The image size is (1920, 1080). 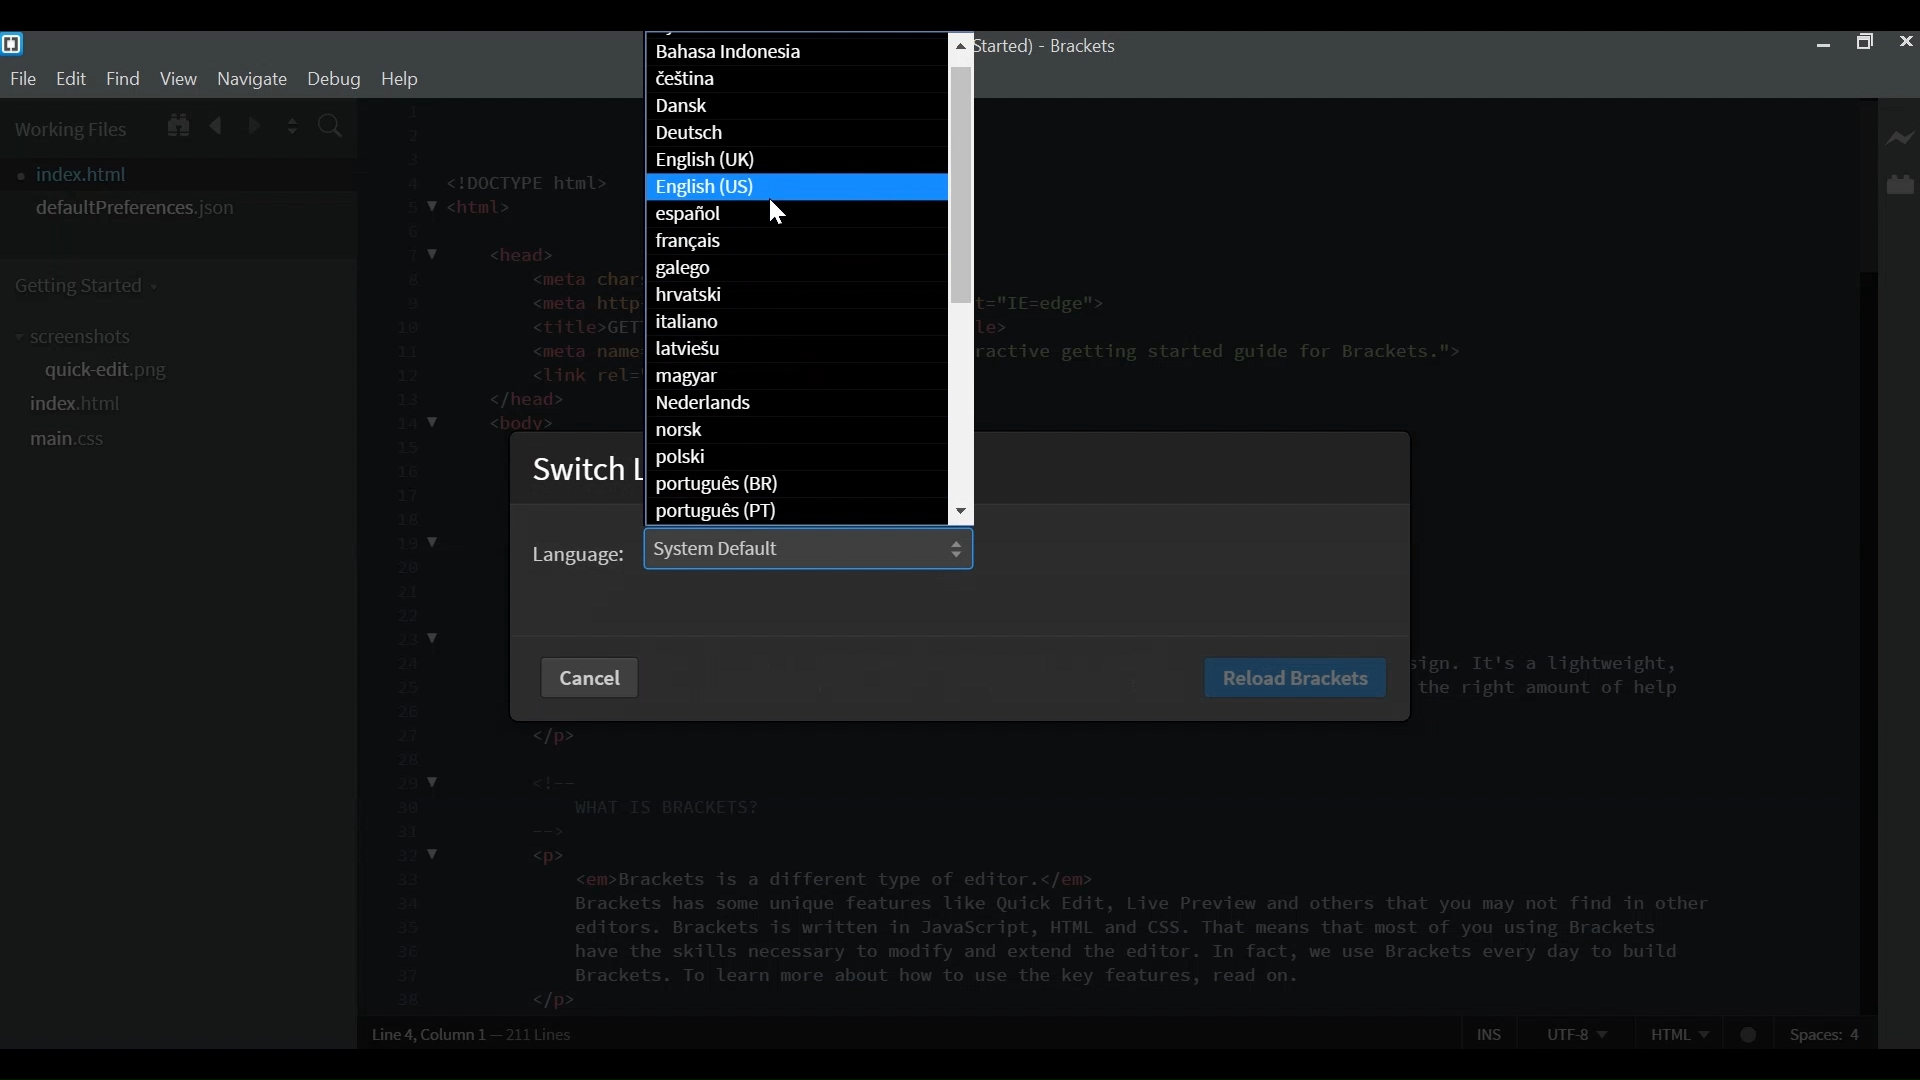 I want to click on screenshots, so click(x=79, y=337).